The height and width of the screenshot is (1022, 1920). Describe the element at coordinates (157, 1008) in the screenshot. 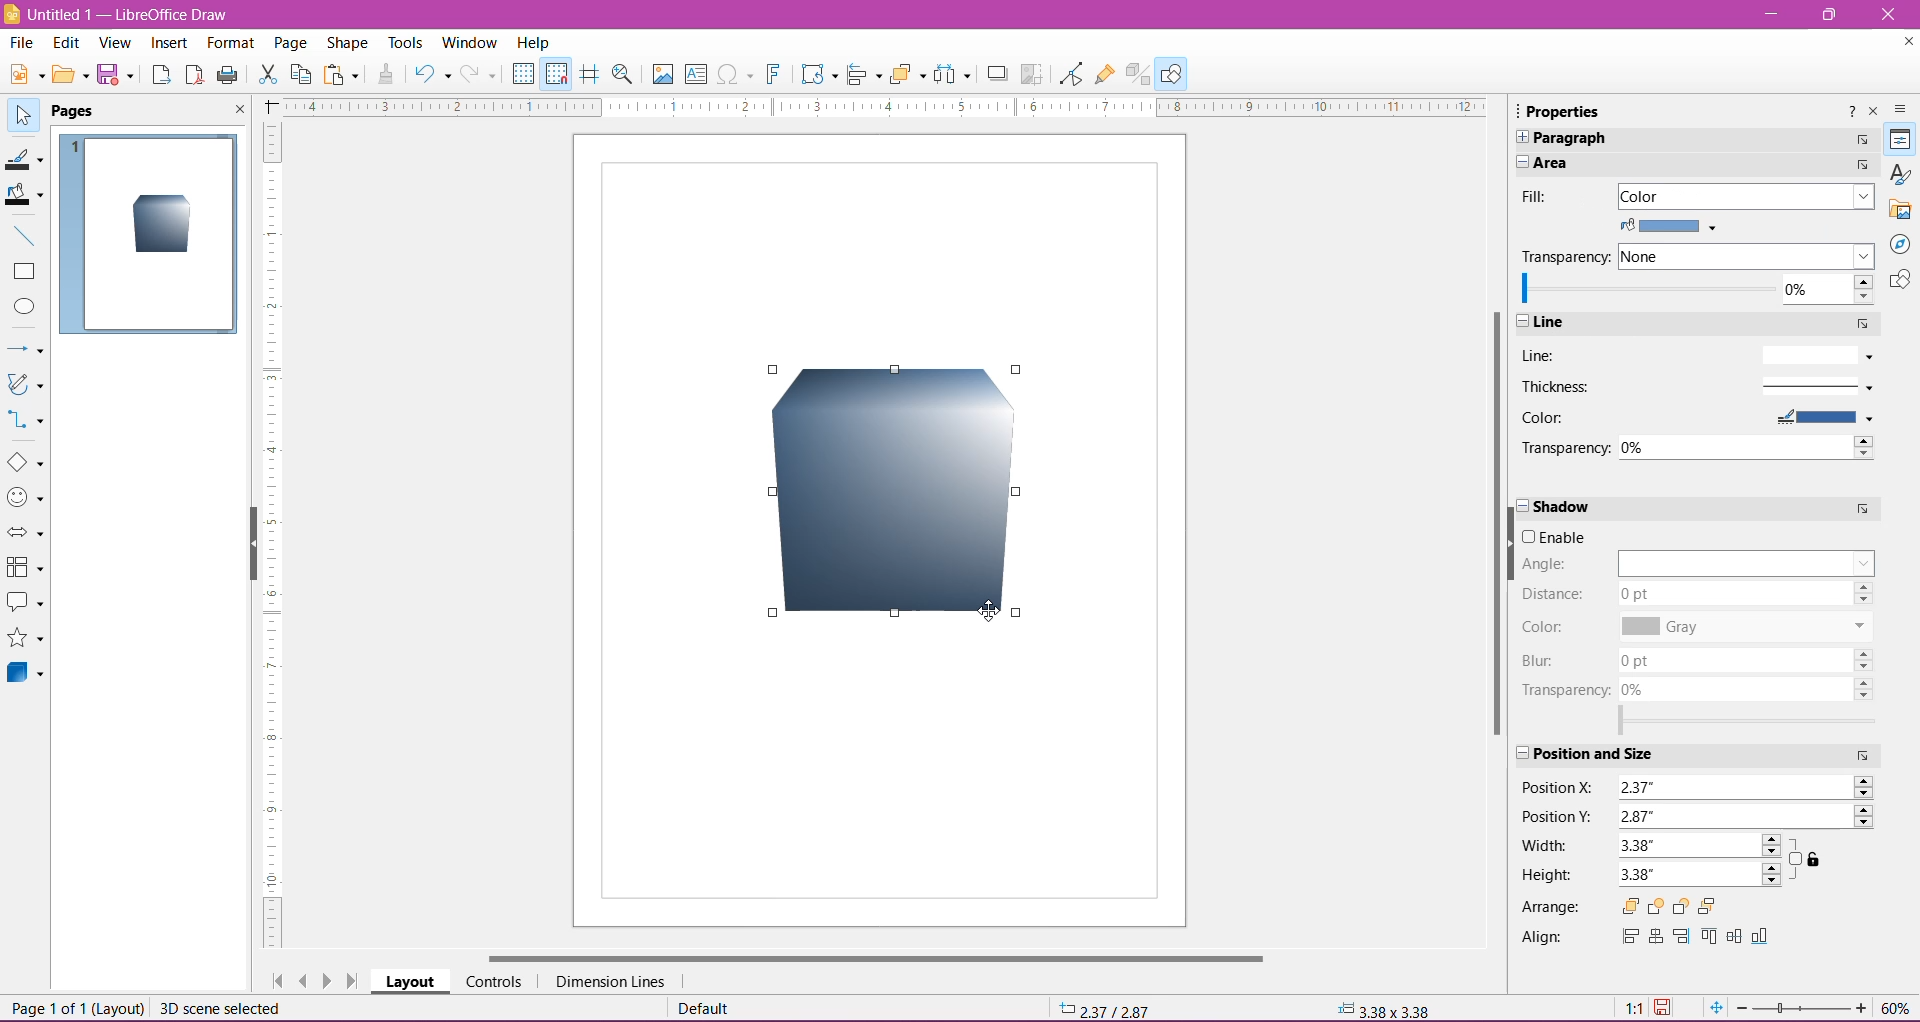

I see `Page 1 of 1 (Layout) scene selected` at that location.